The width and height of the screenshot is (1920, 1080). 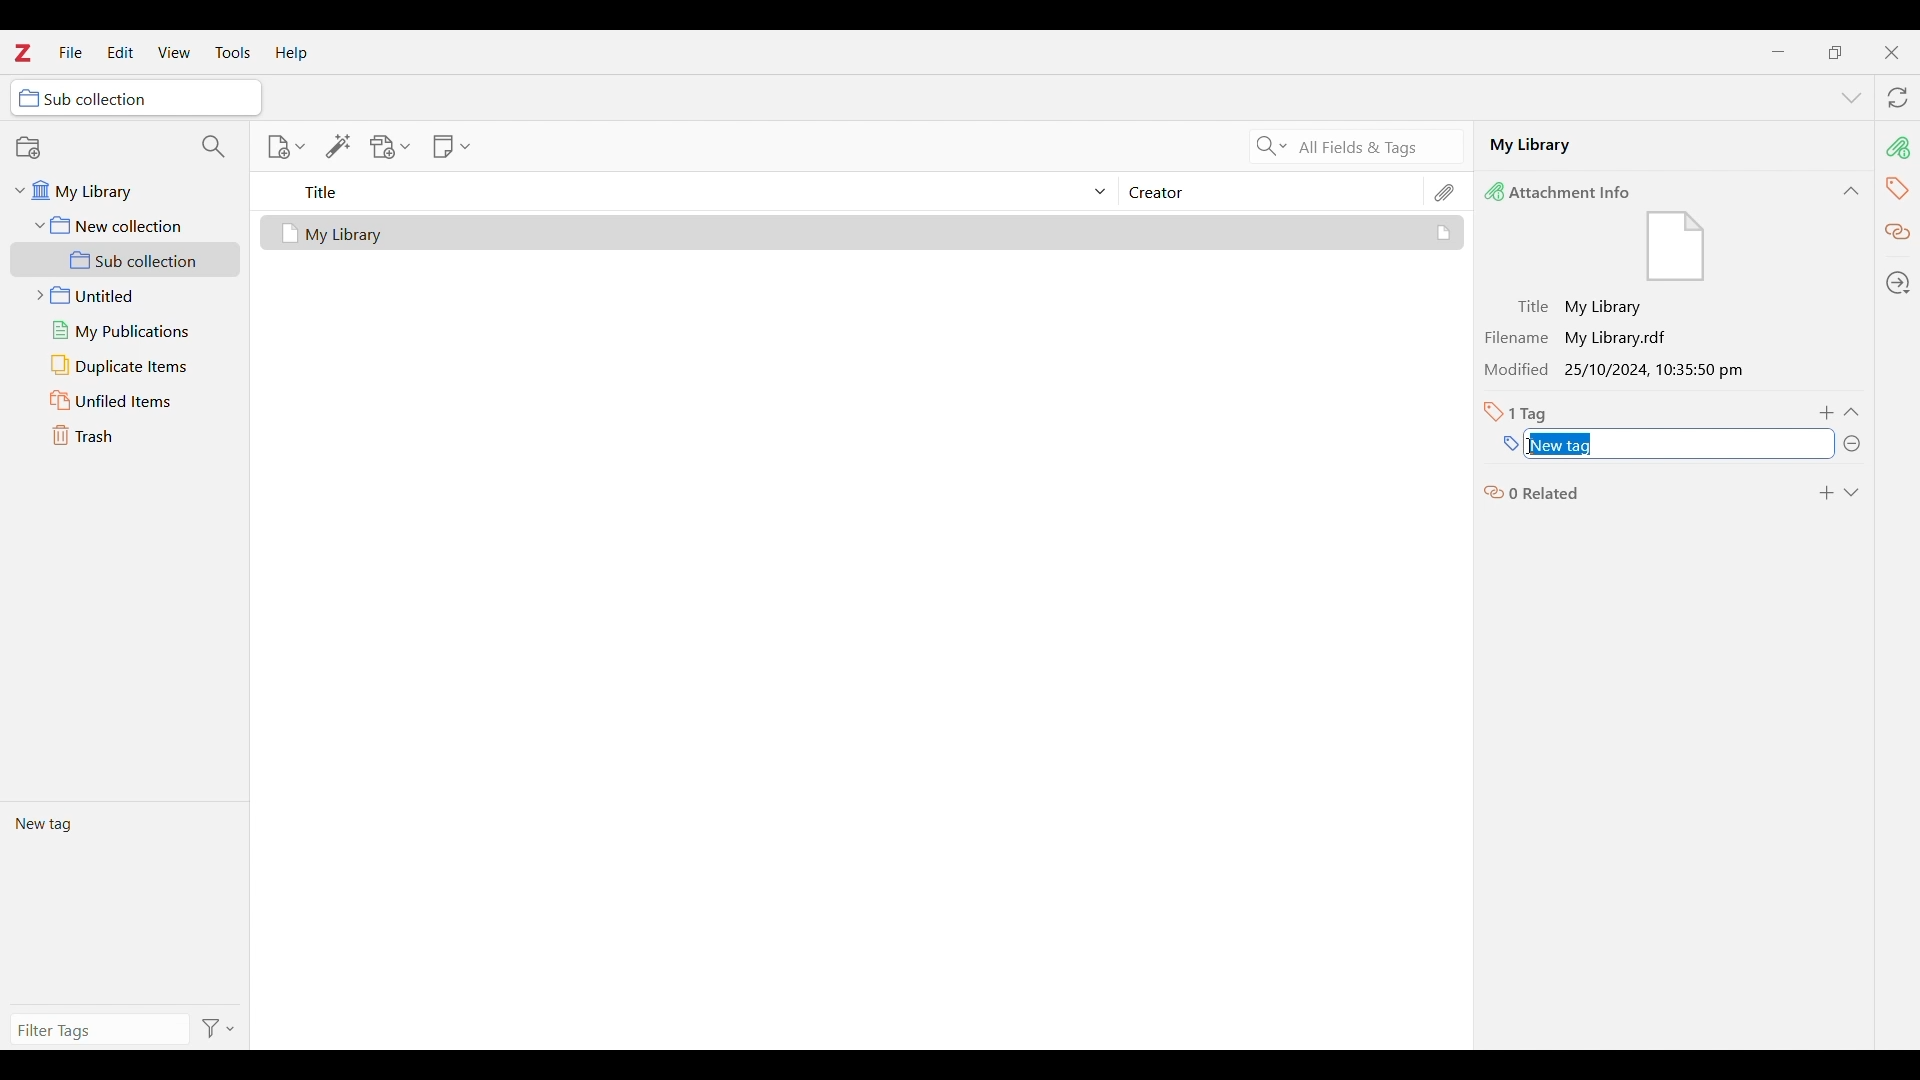 What do you see at coordinates (21, 52) in the screenshot?
I see `Software logo` at bounding box center [21, 52].